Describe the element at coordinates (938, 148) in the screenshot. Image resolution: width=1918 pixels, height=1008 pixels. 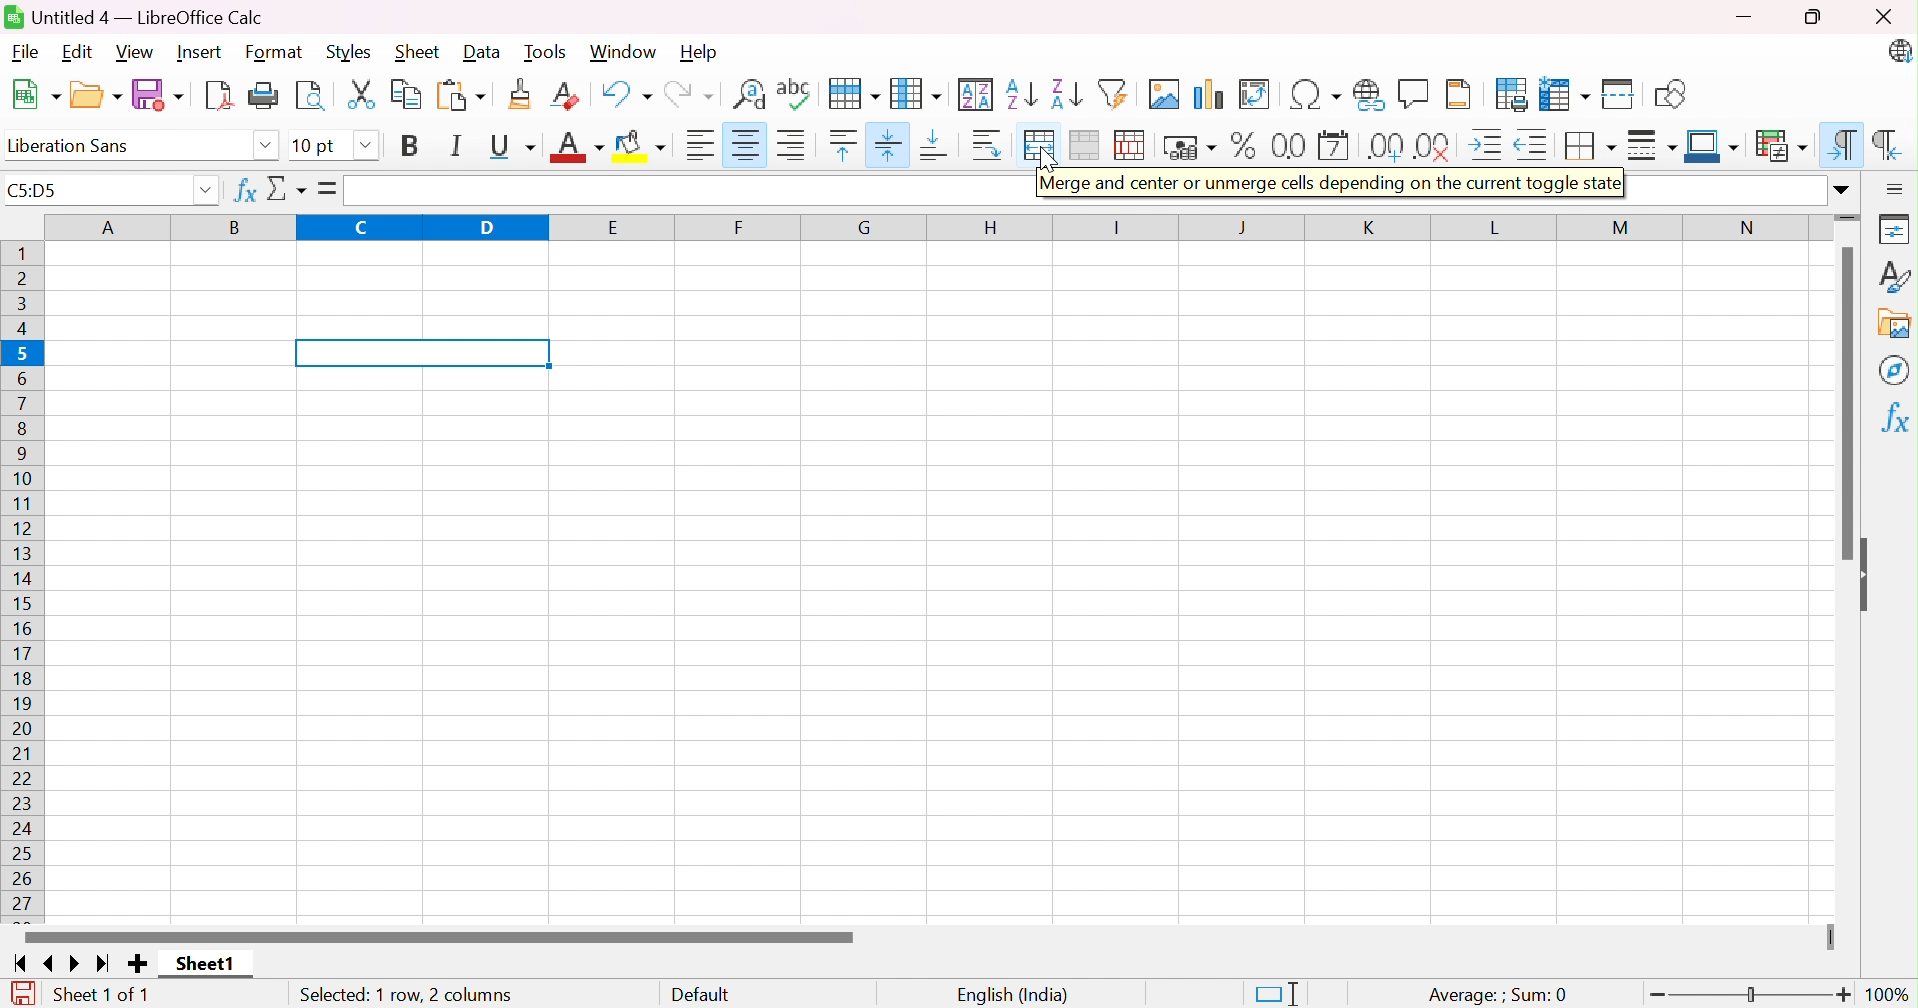
I see `Align Bottom` at that location.